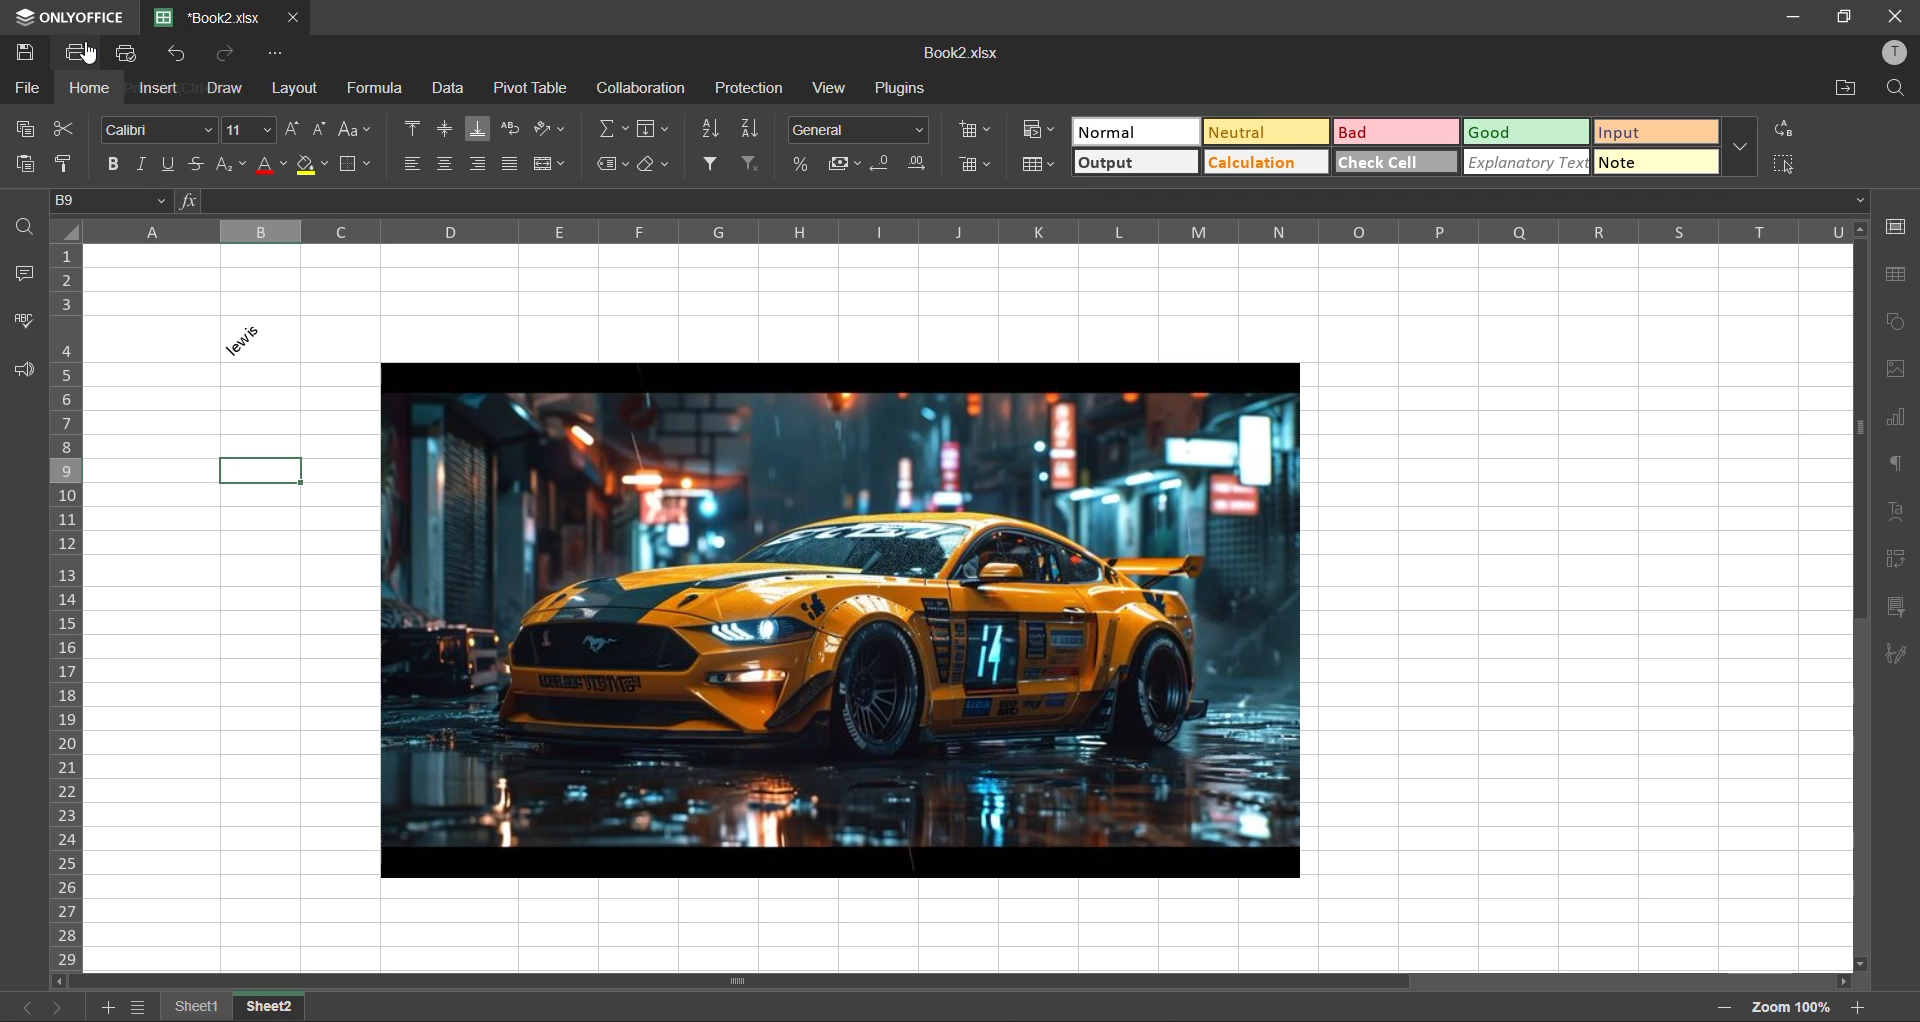 The height and width of the screenshot is (1022, 1920). I want to click on insert, so click(161, 90).